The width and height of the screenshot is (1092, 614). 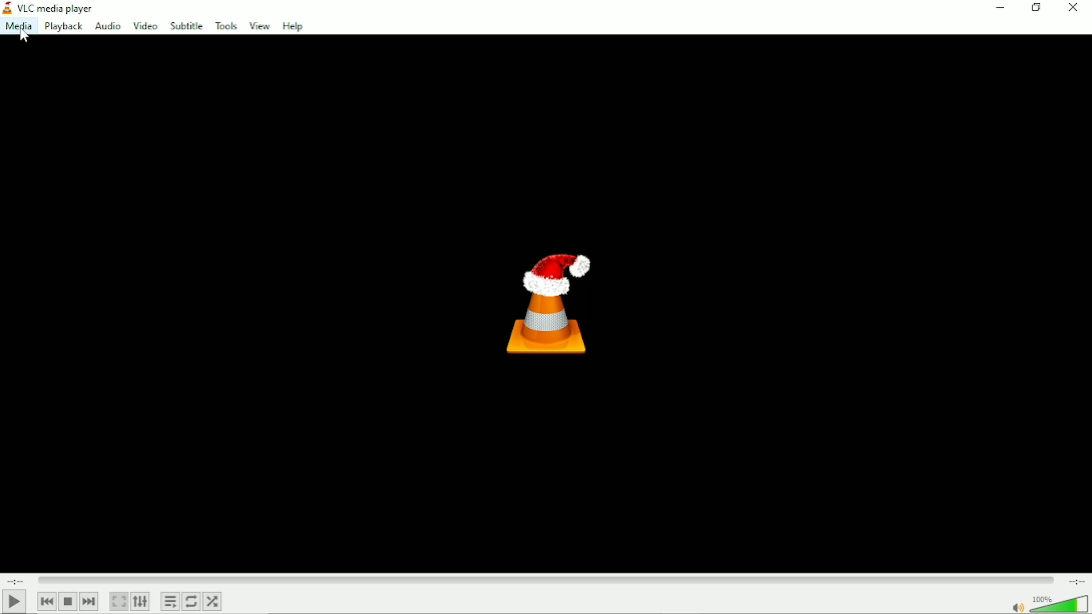 I want to click on Help, so click(x=294, y=26).